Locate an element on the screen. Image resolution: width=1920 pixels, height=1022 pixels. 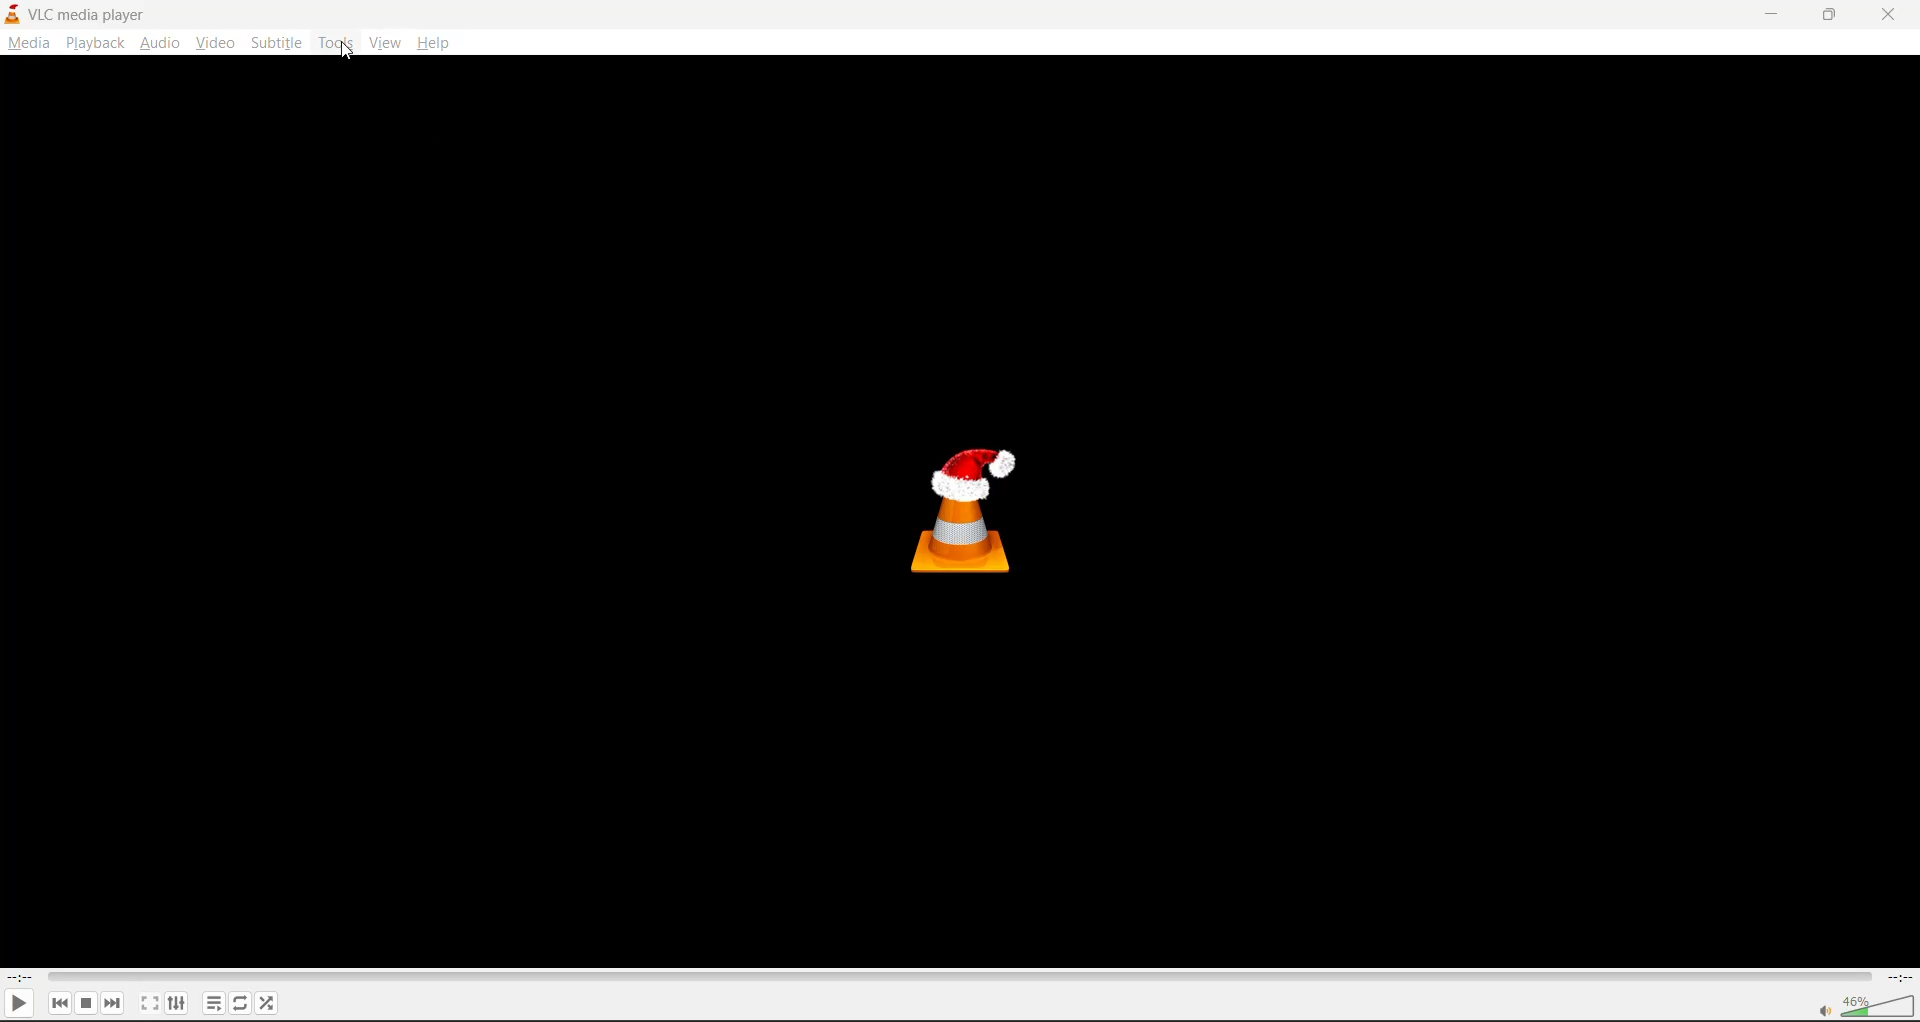
suntitle is located at coordinates (275, 42).